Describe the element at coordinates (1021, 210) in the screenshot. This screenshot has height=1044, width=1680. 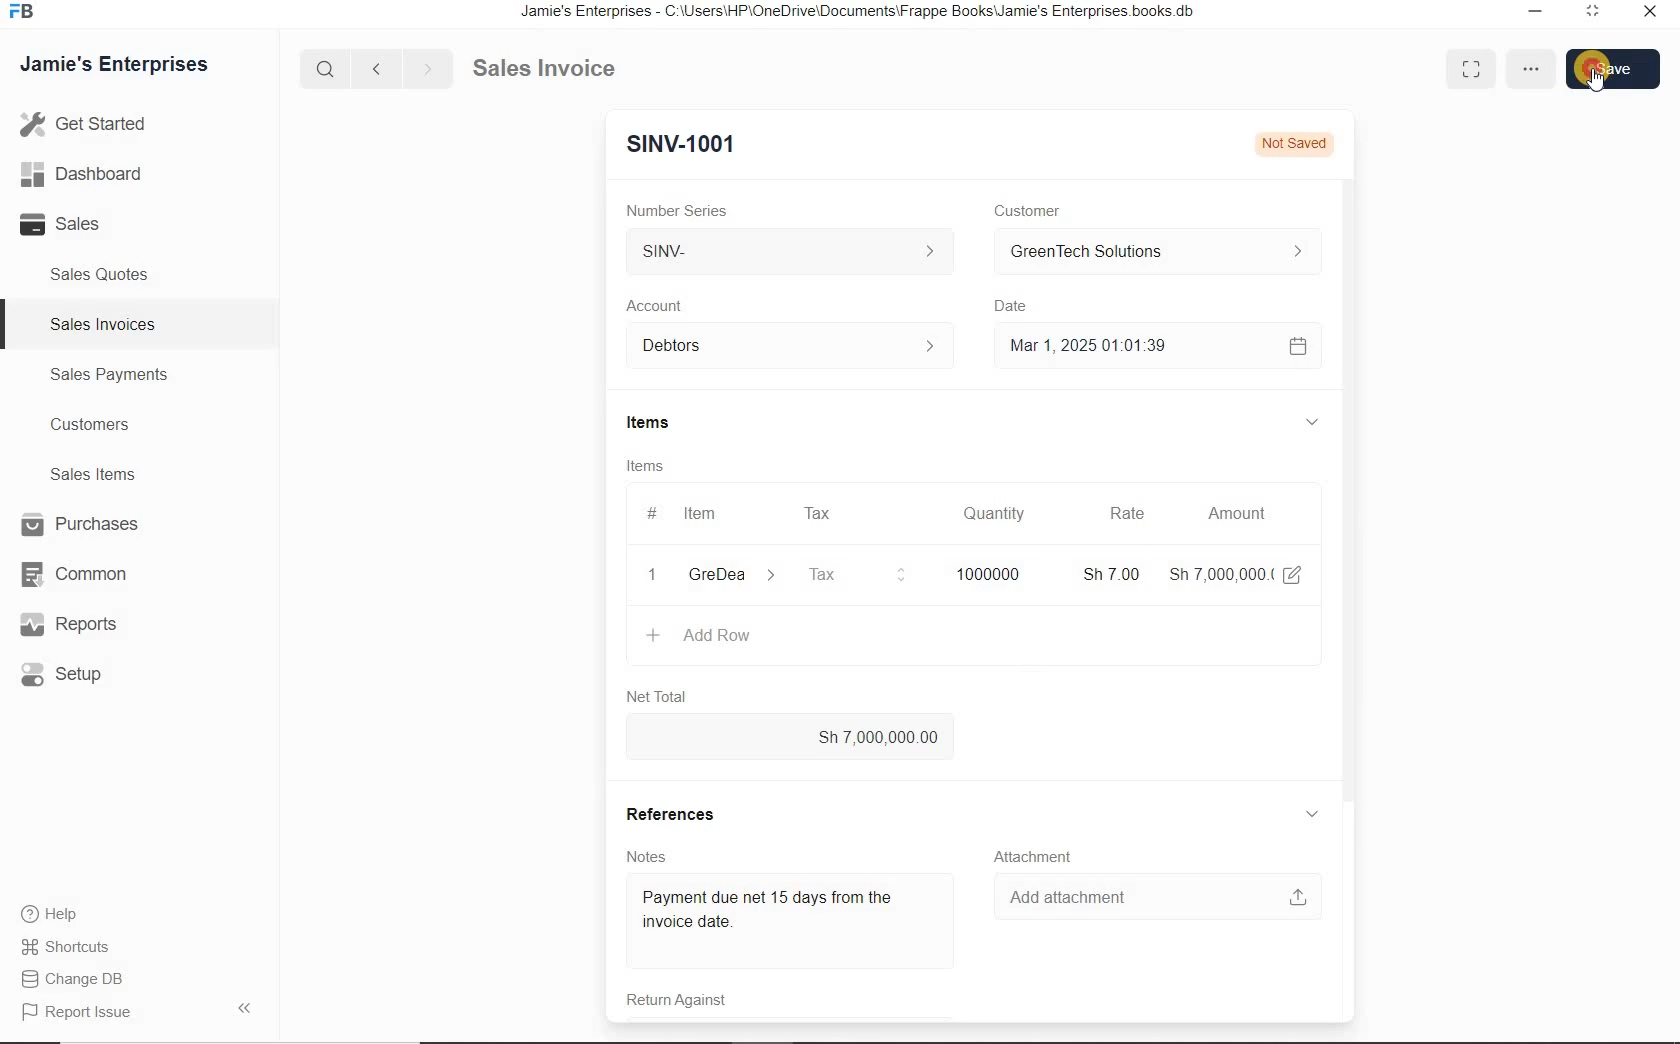
I see `Customer` at that location.